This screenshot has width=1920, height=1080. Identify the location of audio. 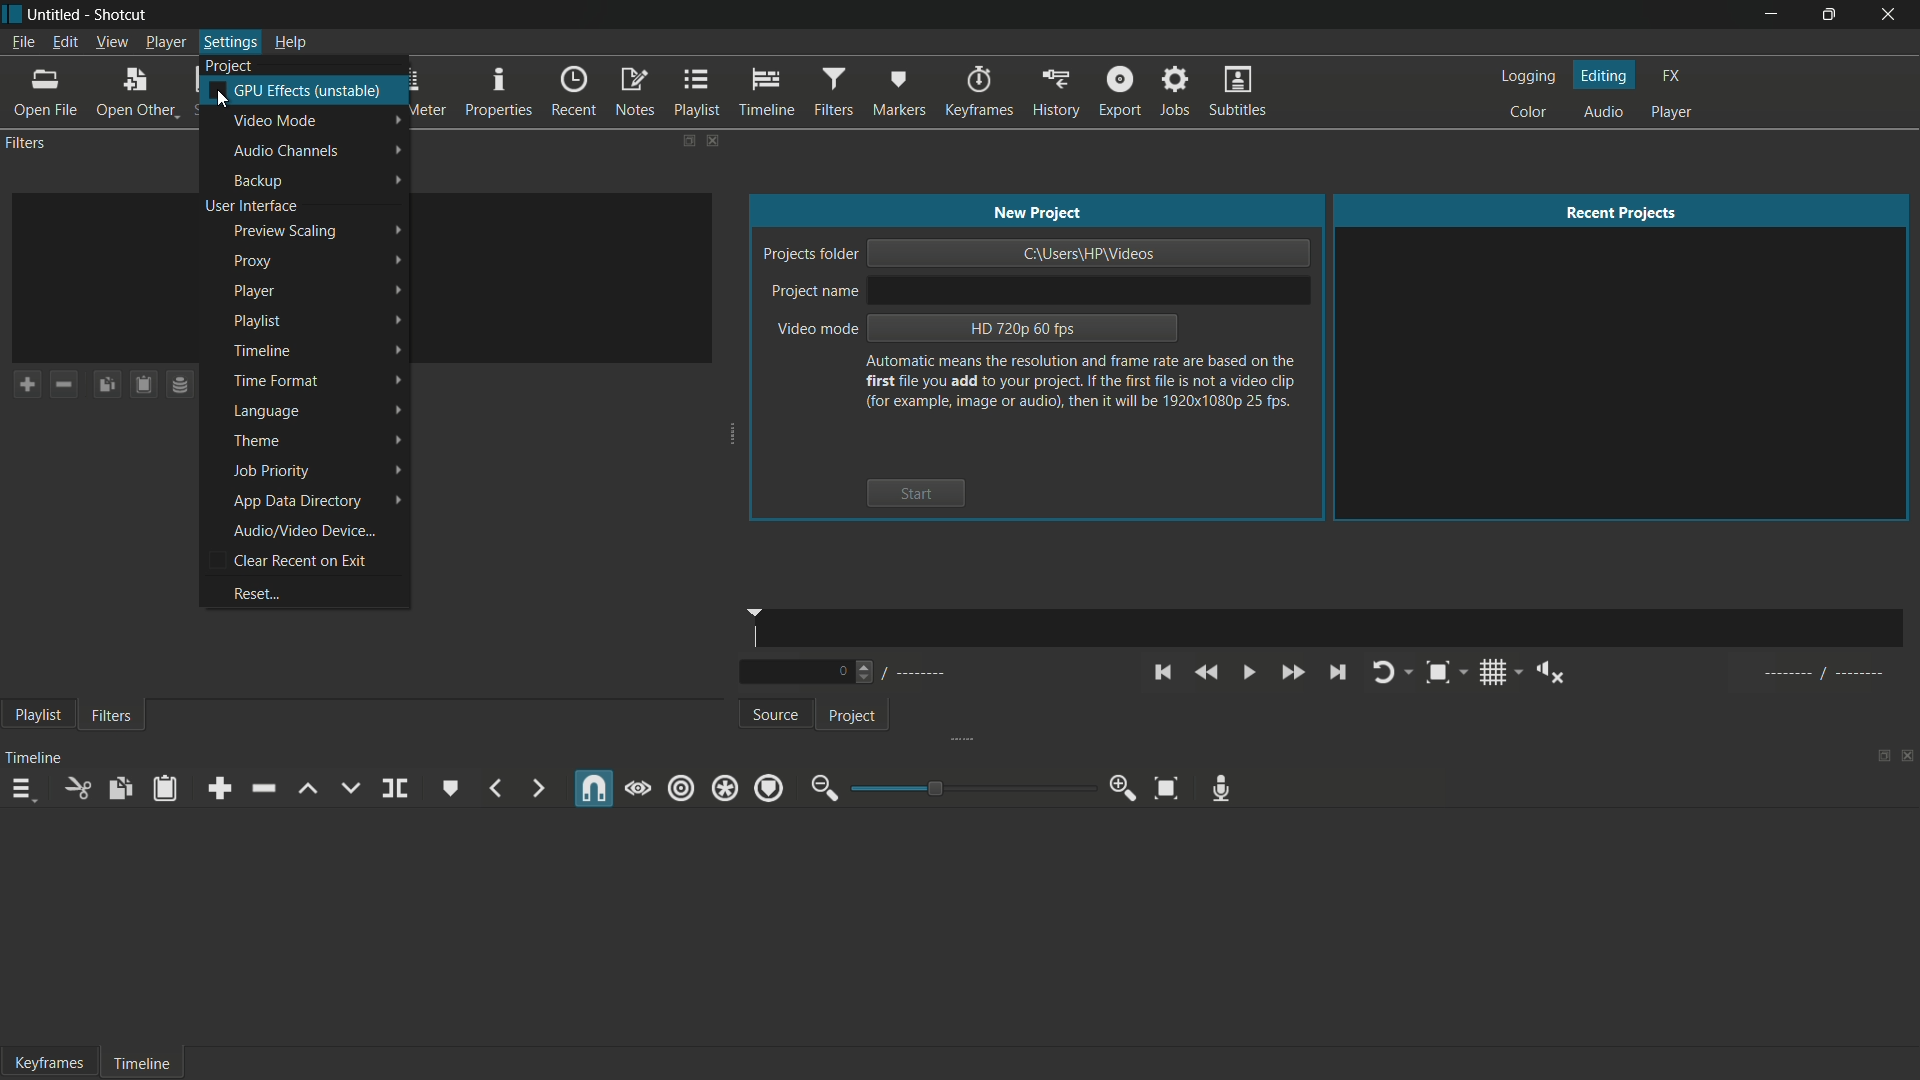
(1607, 112).